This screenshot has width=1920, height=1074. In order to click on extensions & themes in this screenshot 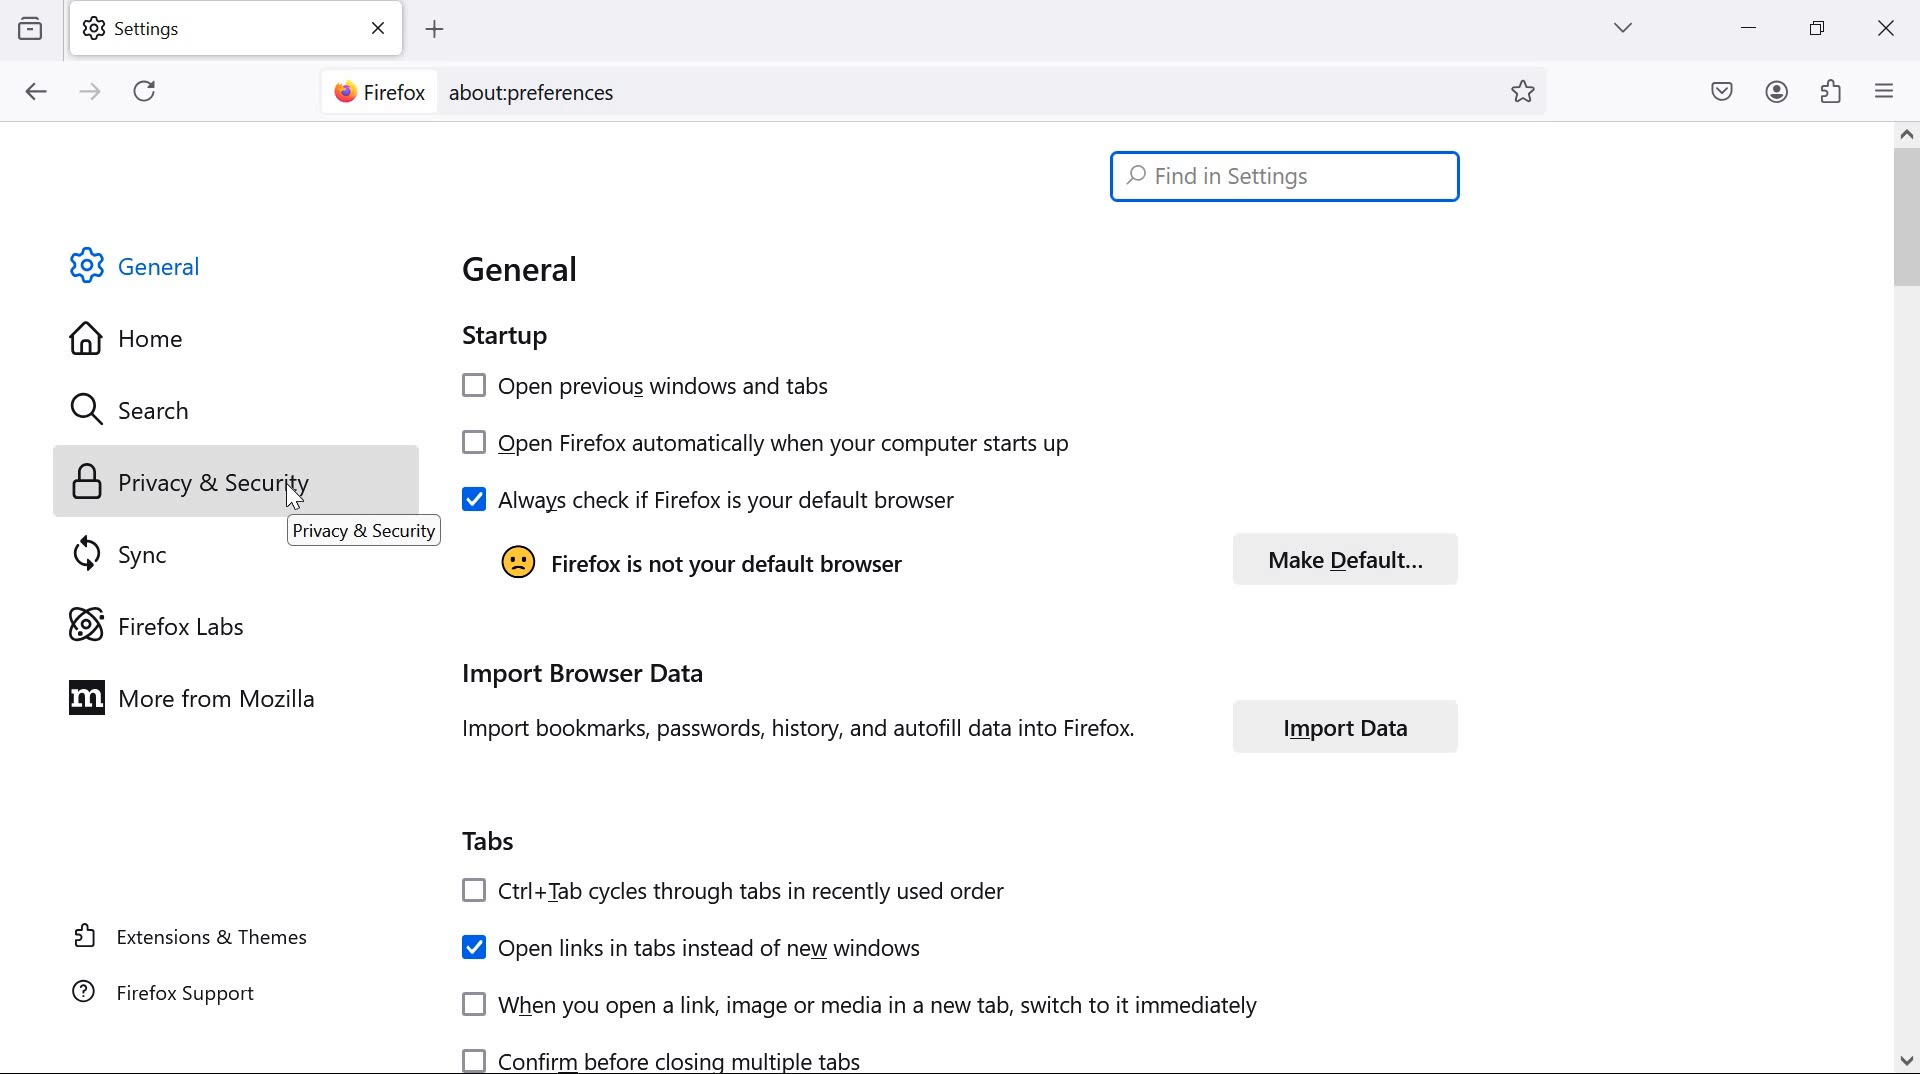, I will do `click(193, 935)`.